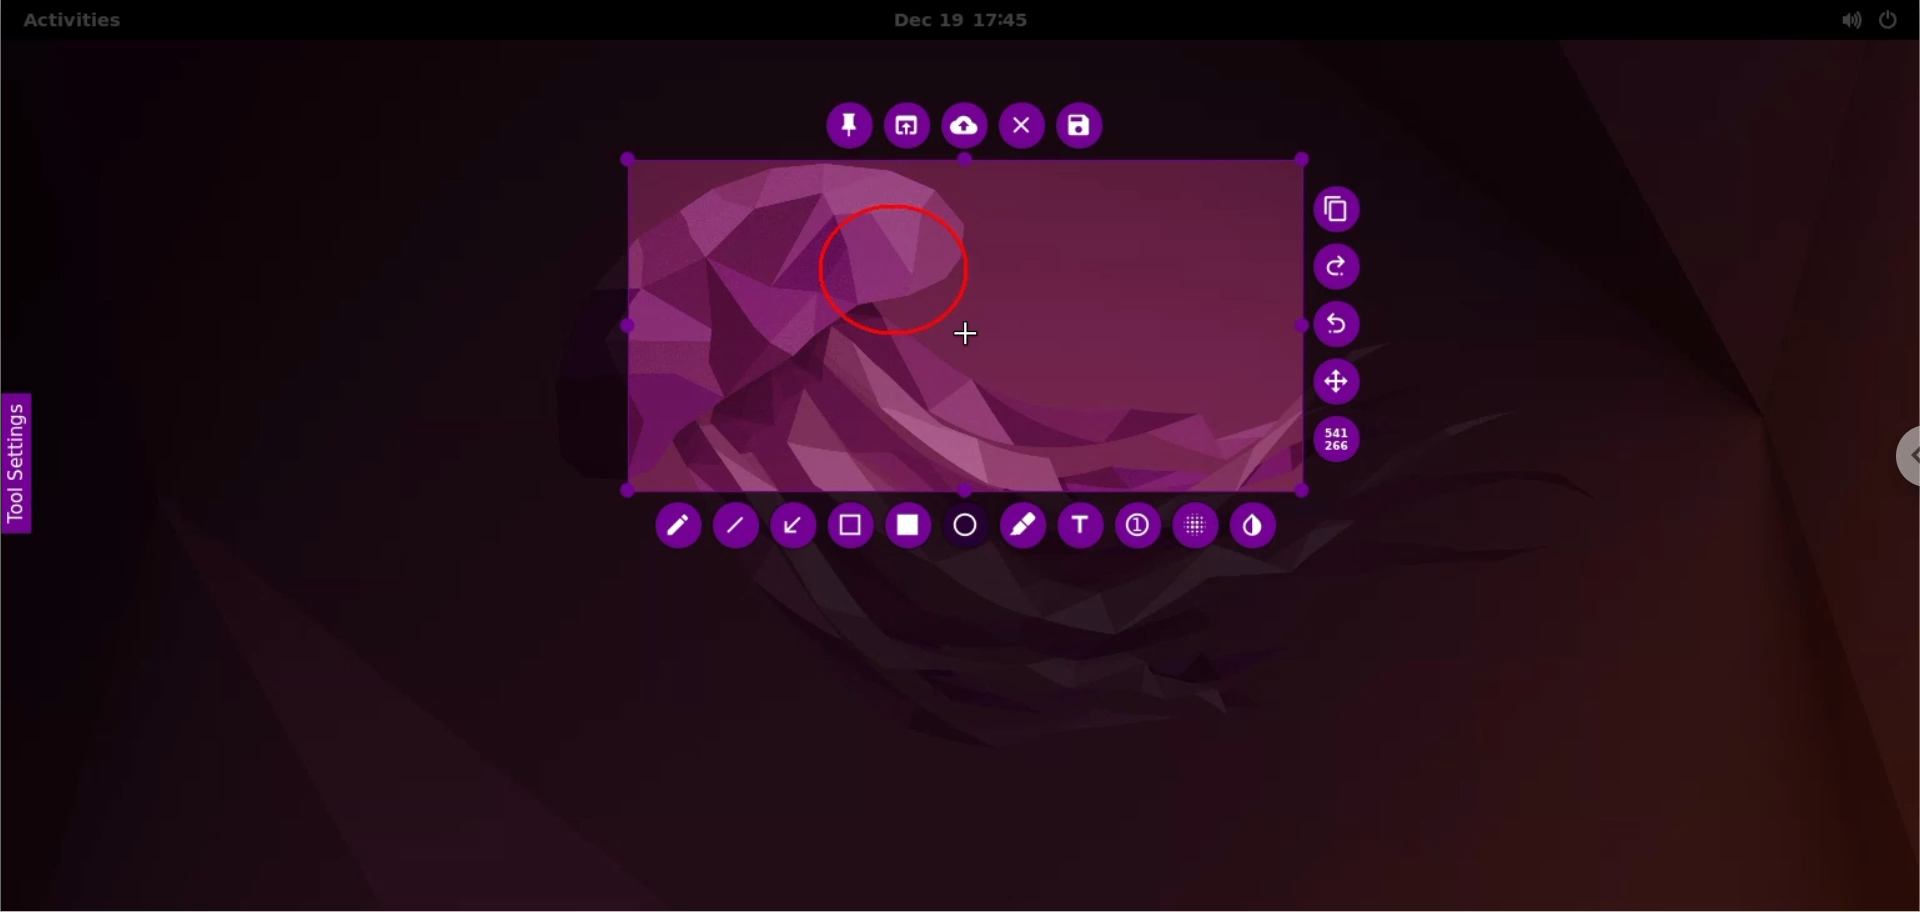 The image size is (1920, 912). What do you see at coordinates (969, 336) in the screenshot?
I see `cursor` at bounding box center [969, 336].